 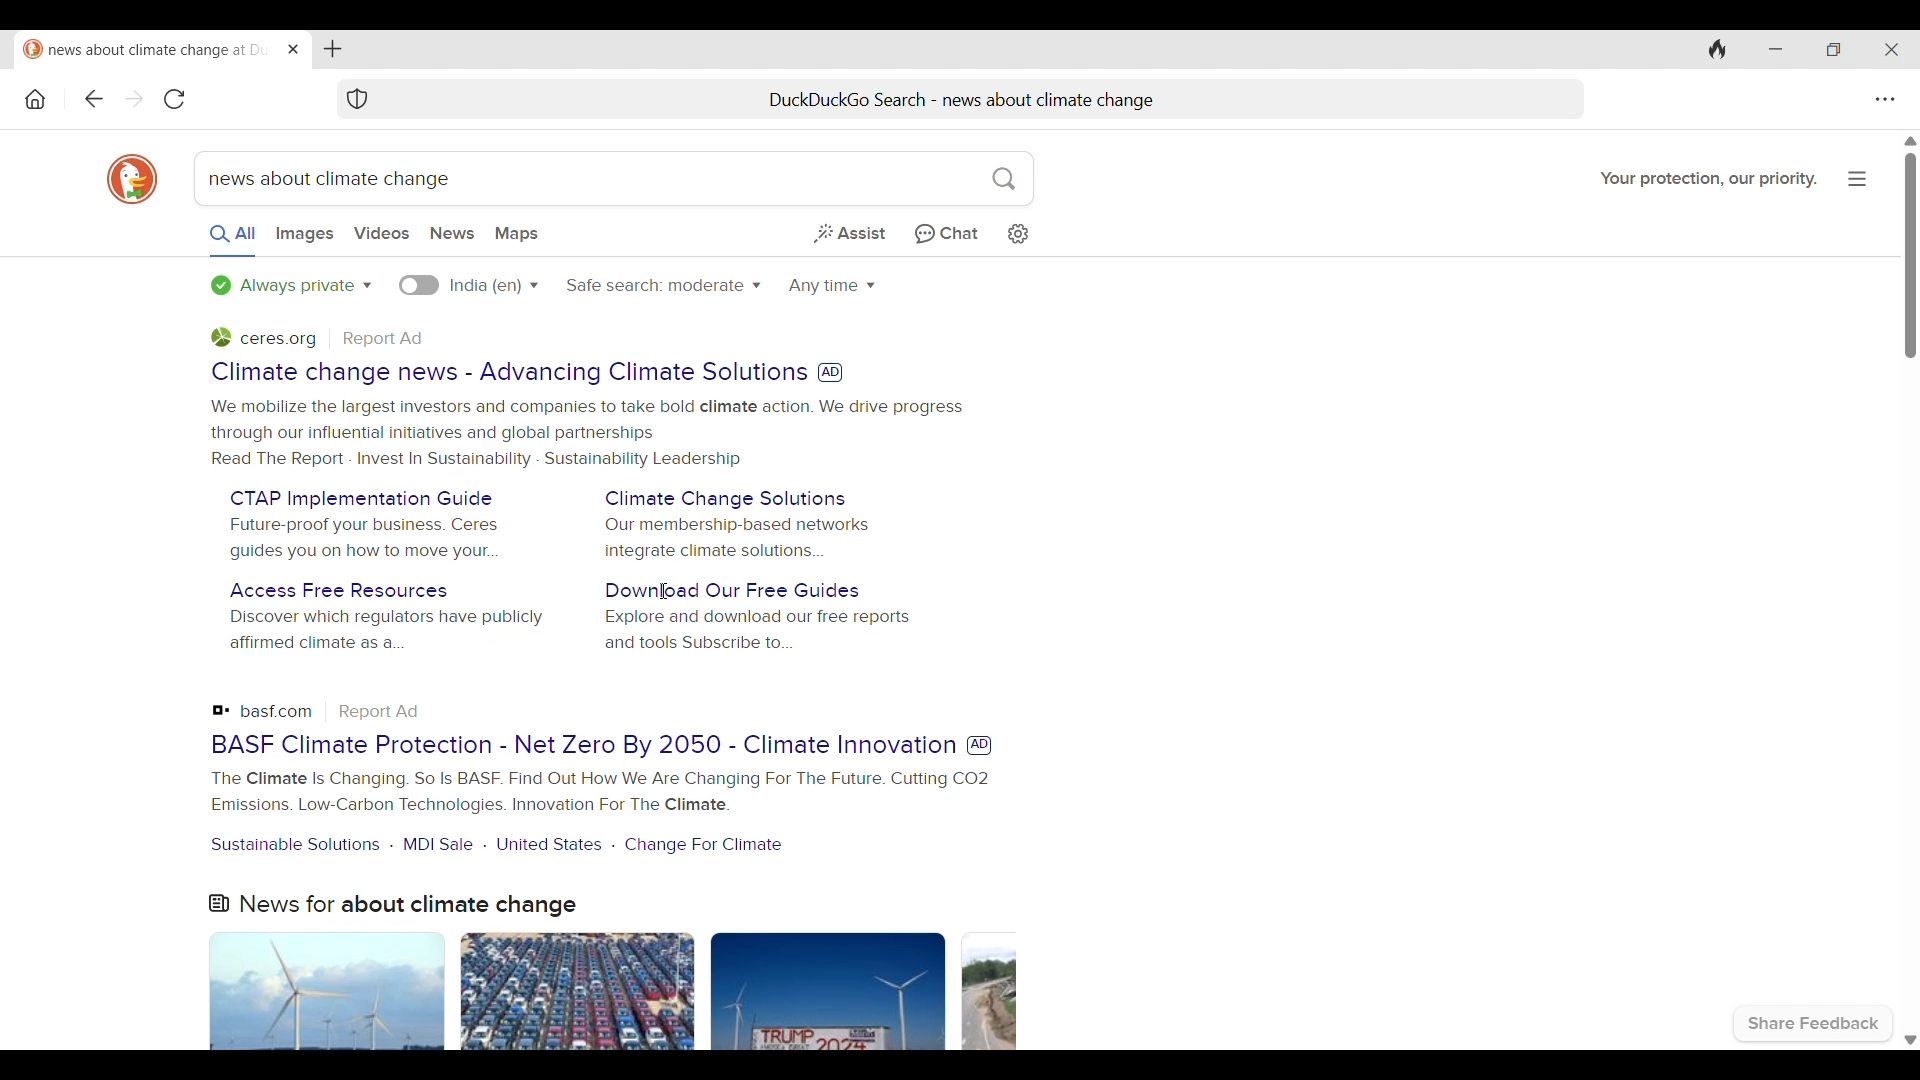 What do you see at coordinates (385, 338) in the screenshot?
I see `Report ad` at bounding box center [385, 338].